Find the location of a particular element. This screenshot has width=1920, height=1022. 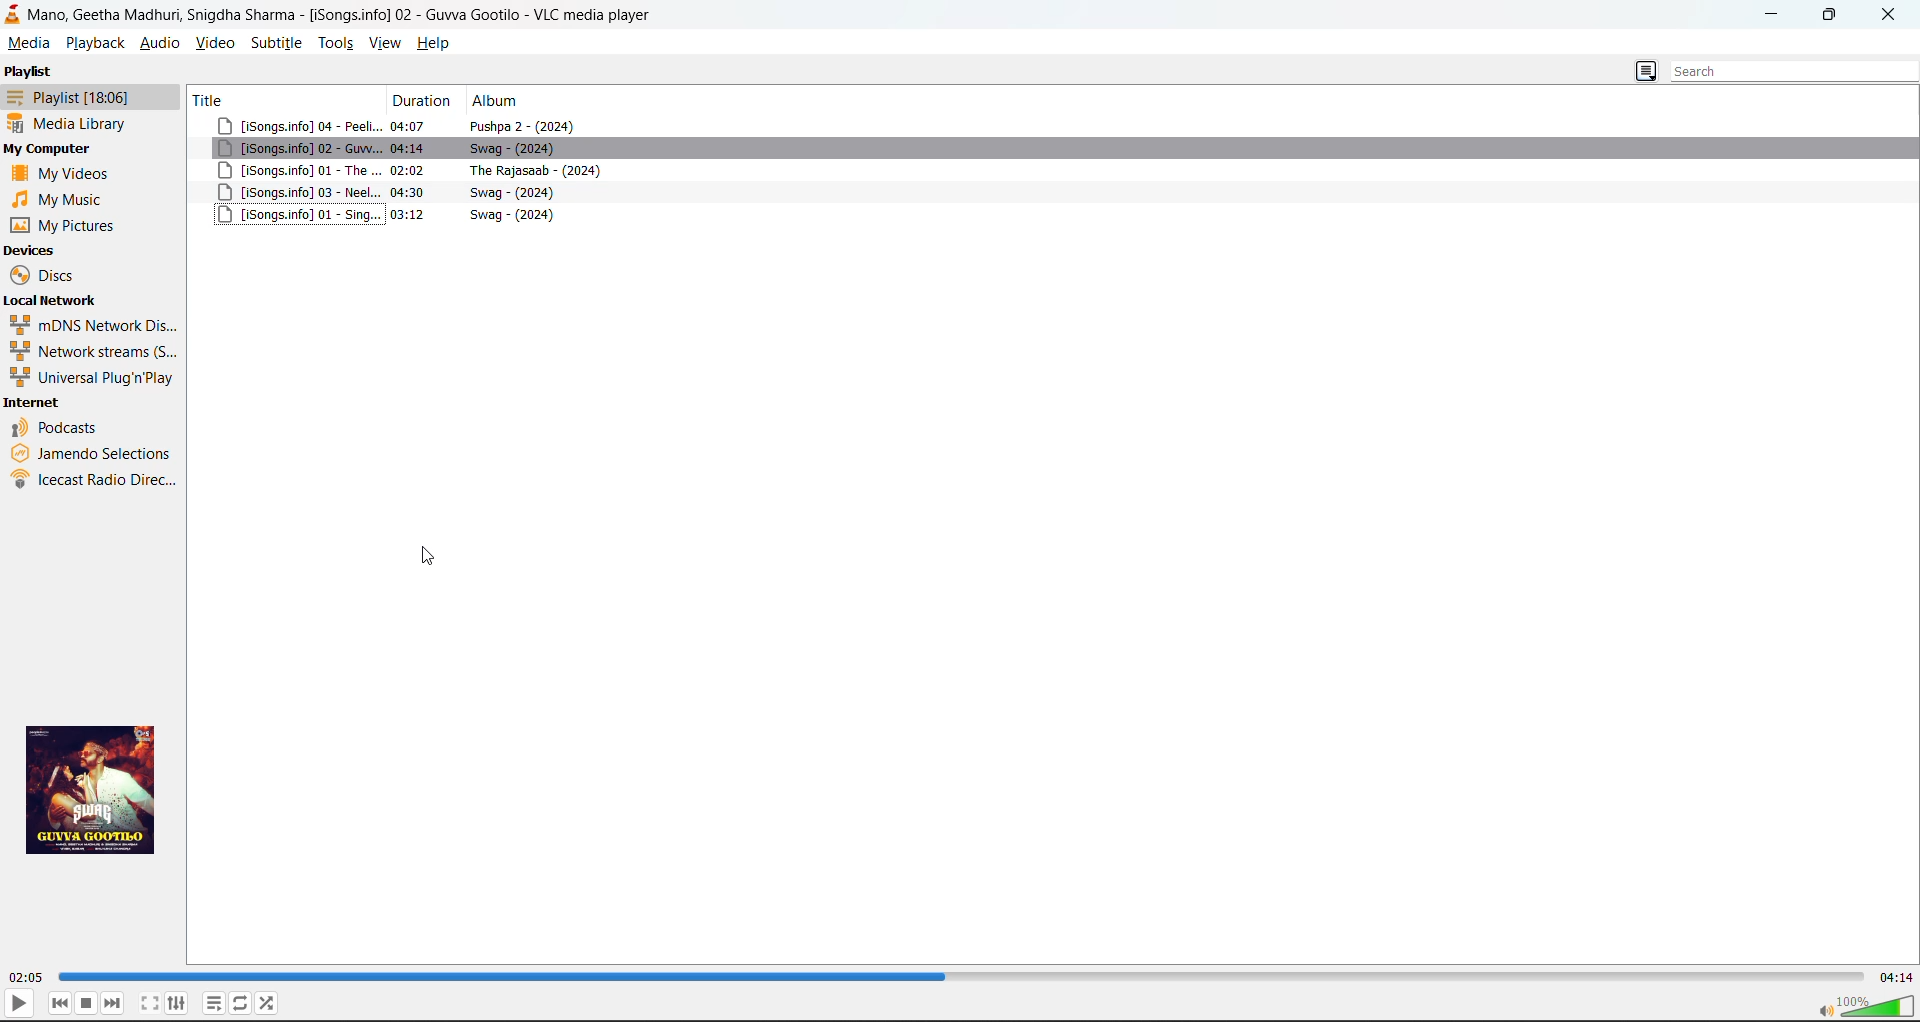

song is located at coordinates (1054, 150).